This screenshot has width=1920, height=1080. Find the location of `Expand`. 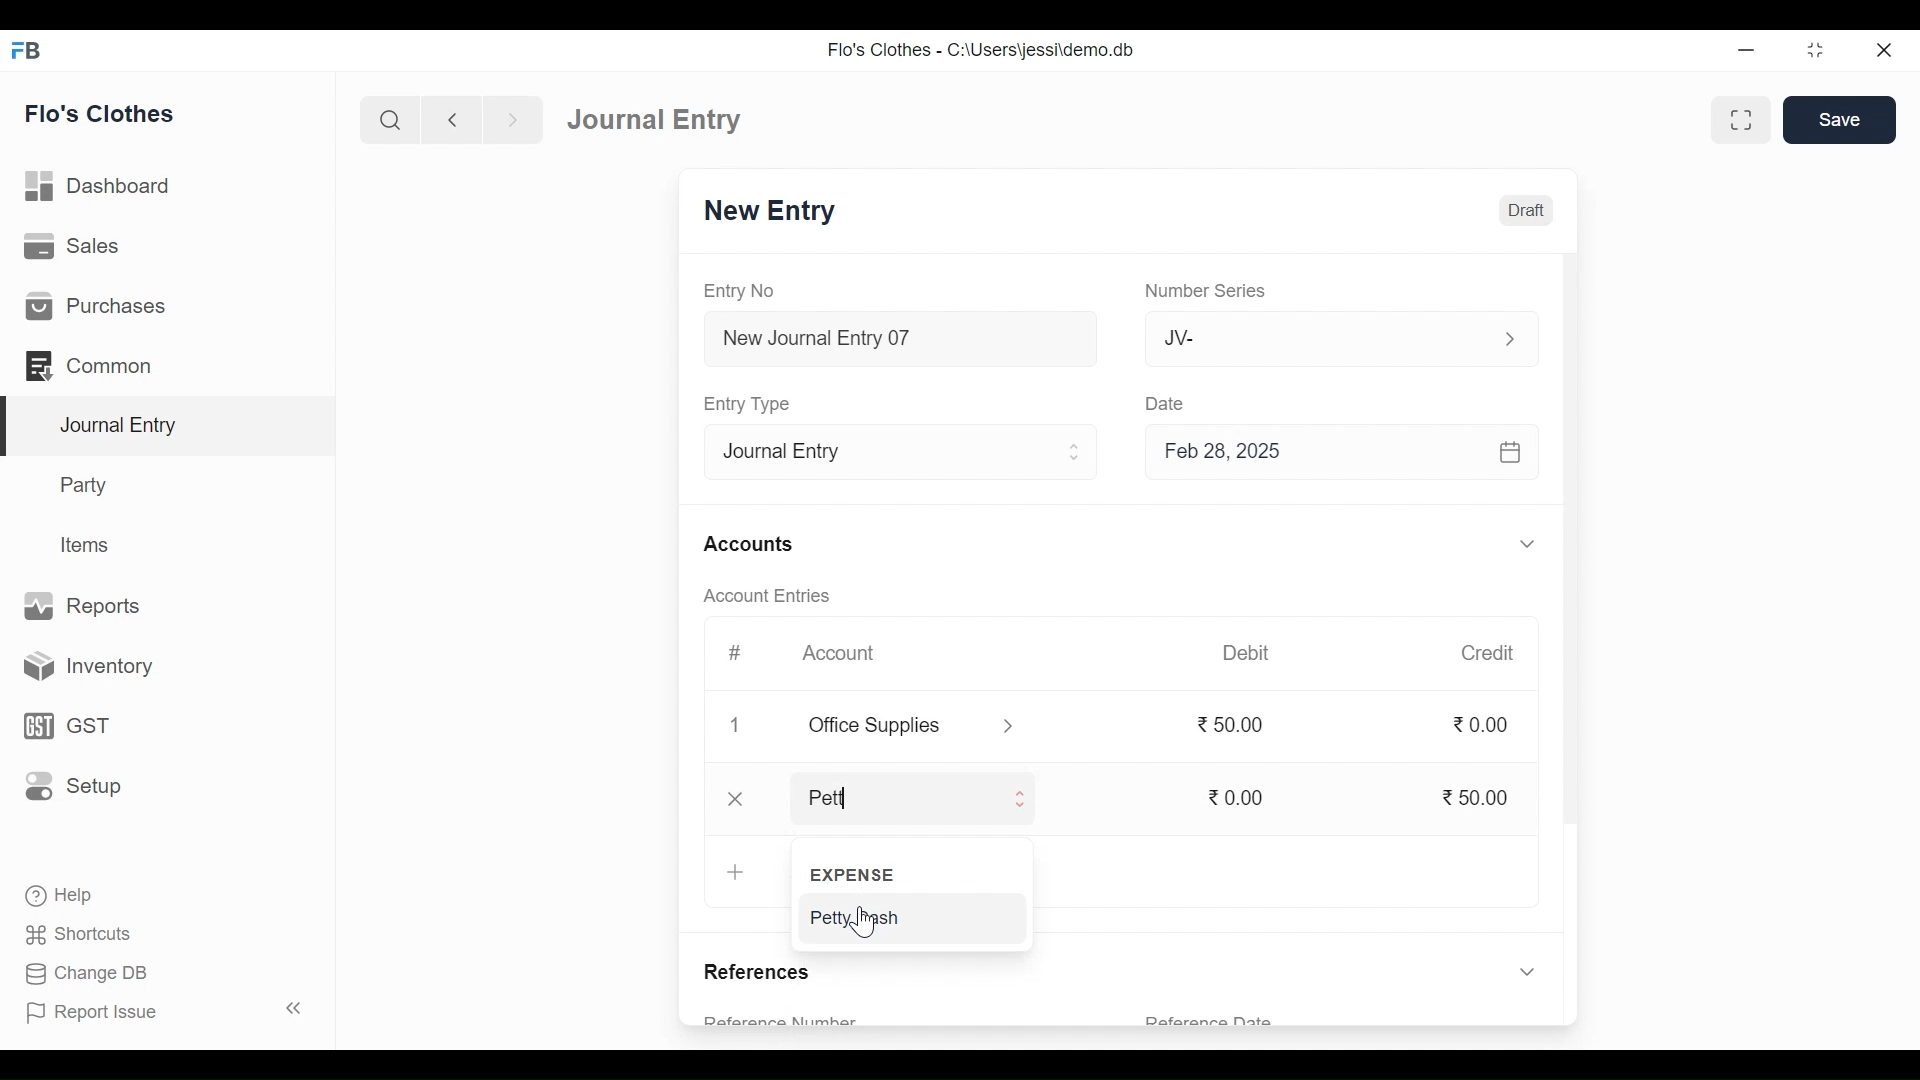

Expand is located at coordinates (1077, 452).